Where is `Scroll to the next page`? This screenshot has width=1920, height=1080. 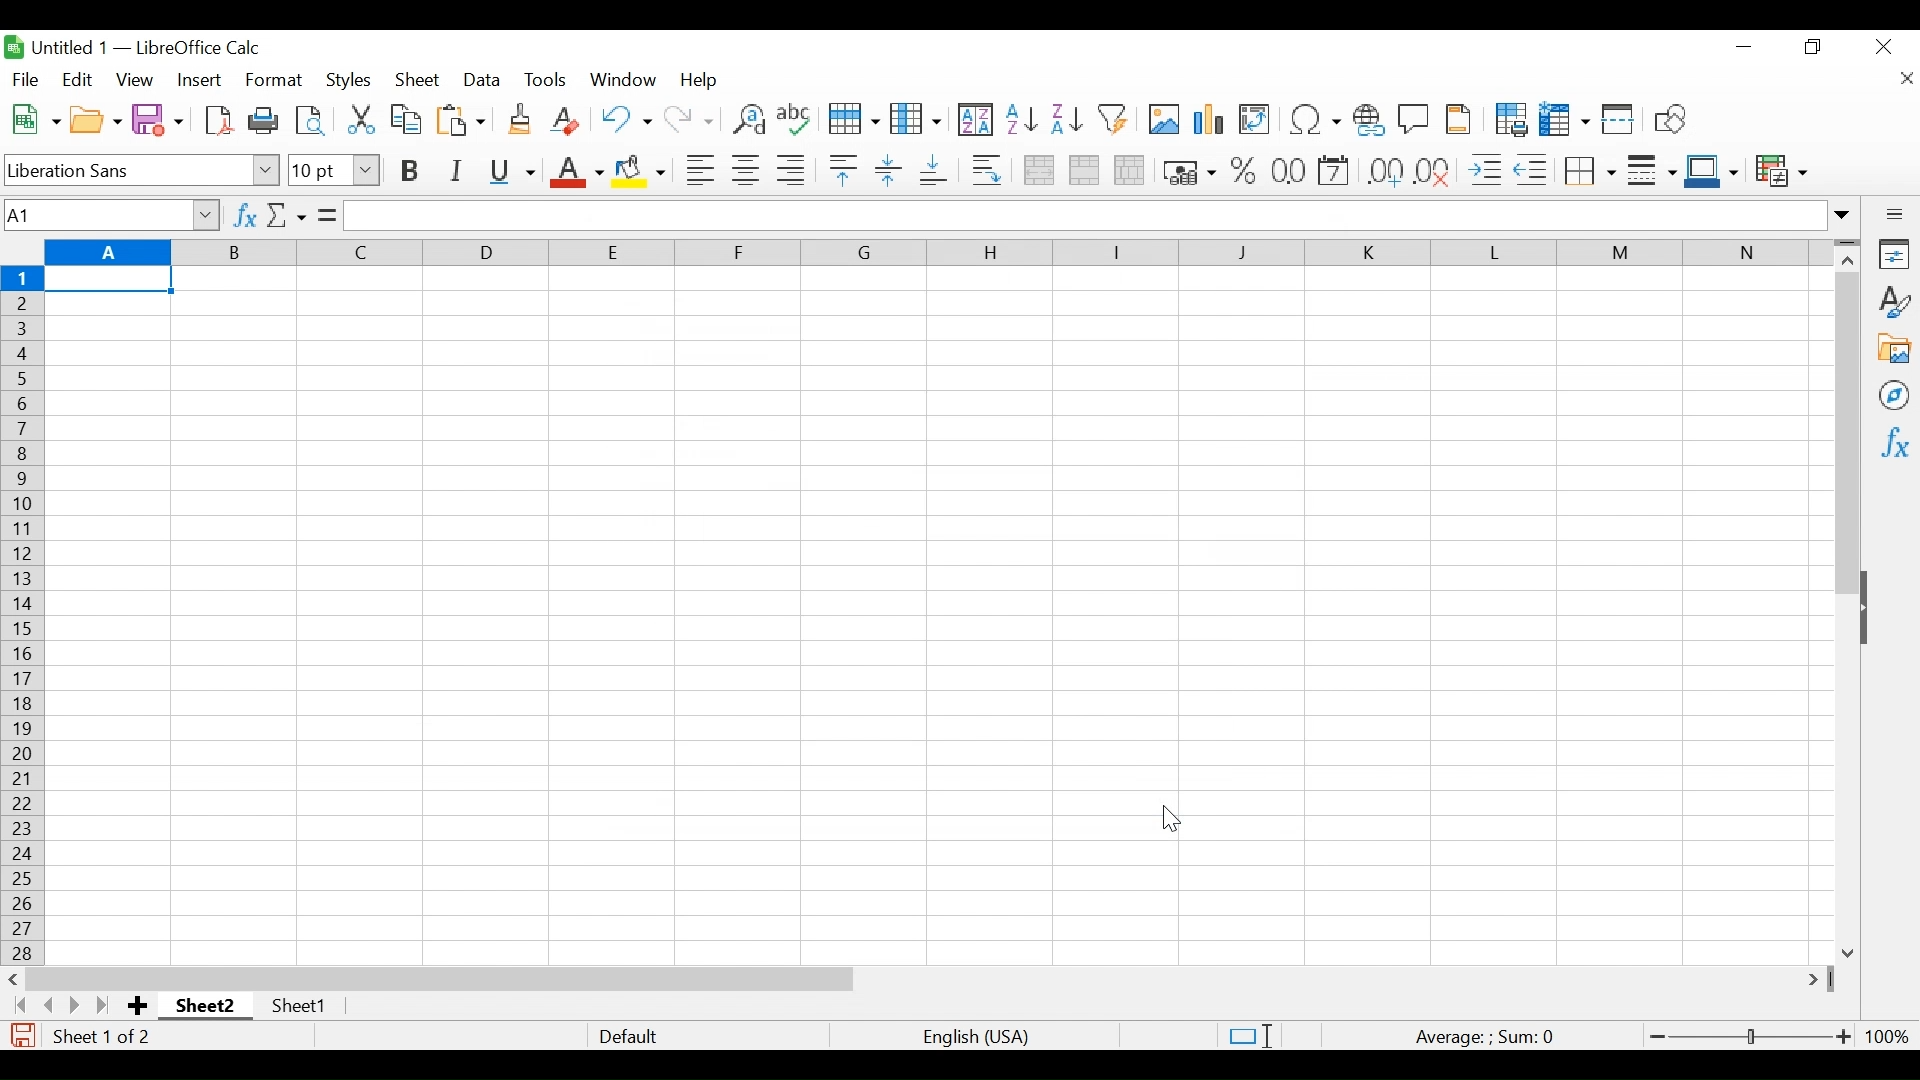 Scroll to the next page is located at coordinates (79, 1005).